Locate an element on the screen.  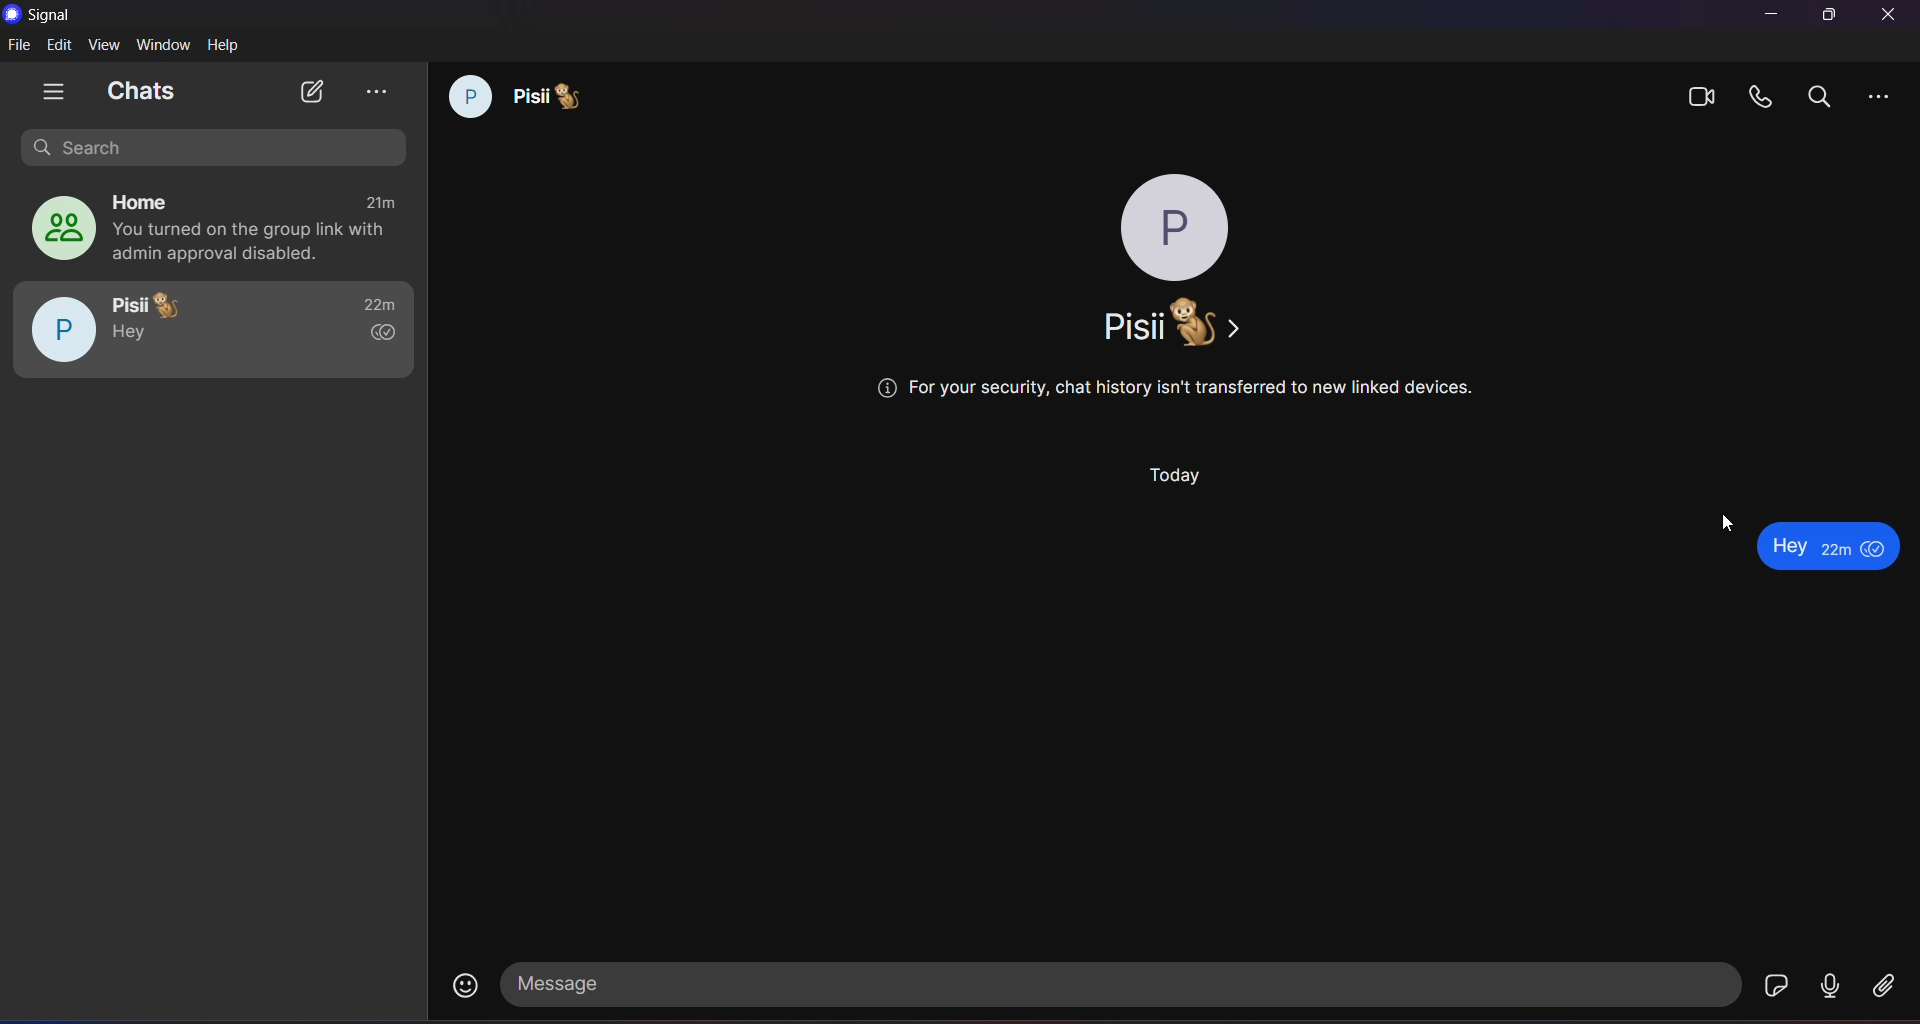
edit is located at coordinates (59, 46).